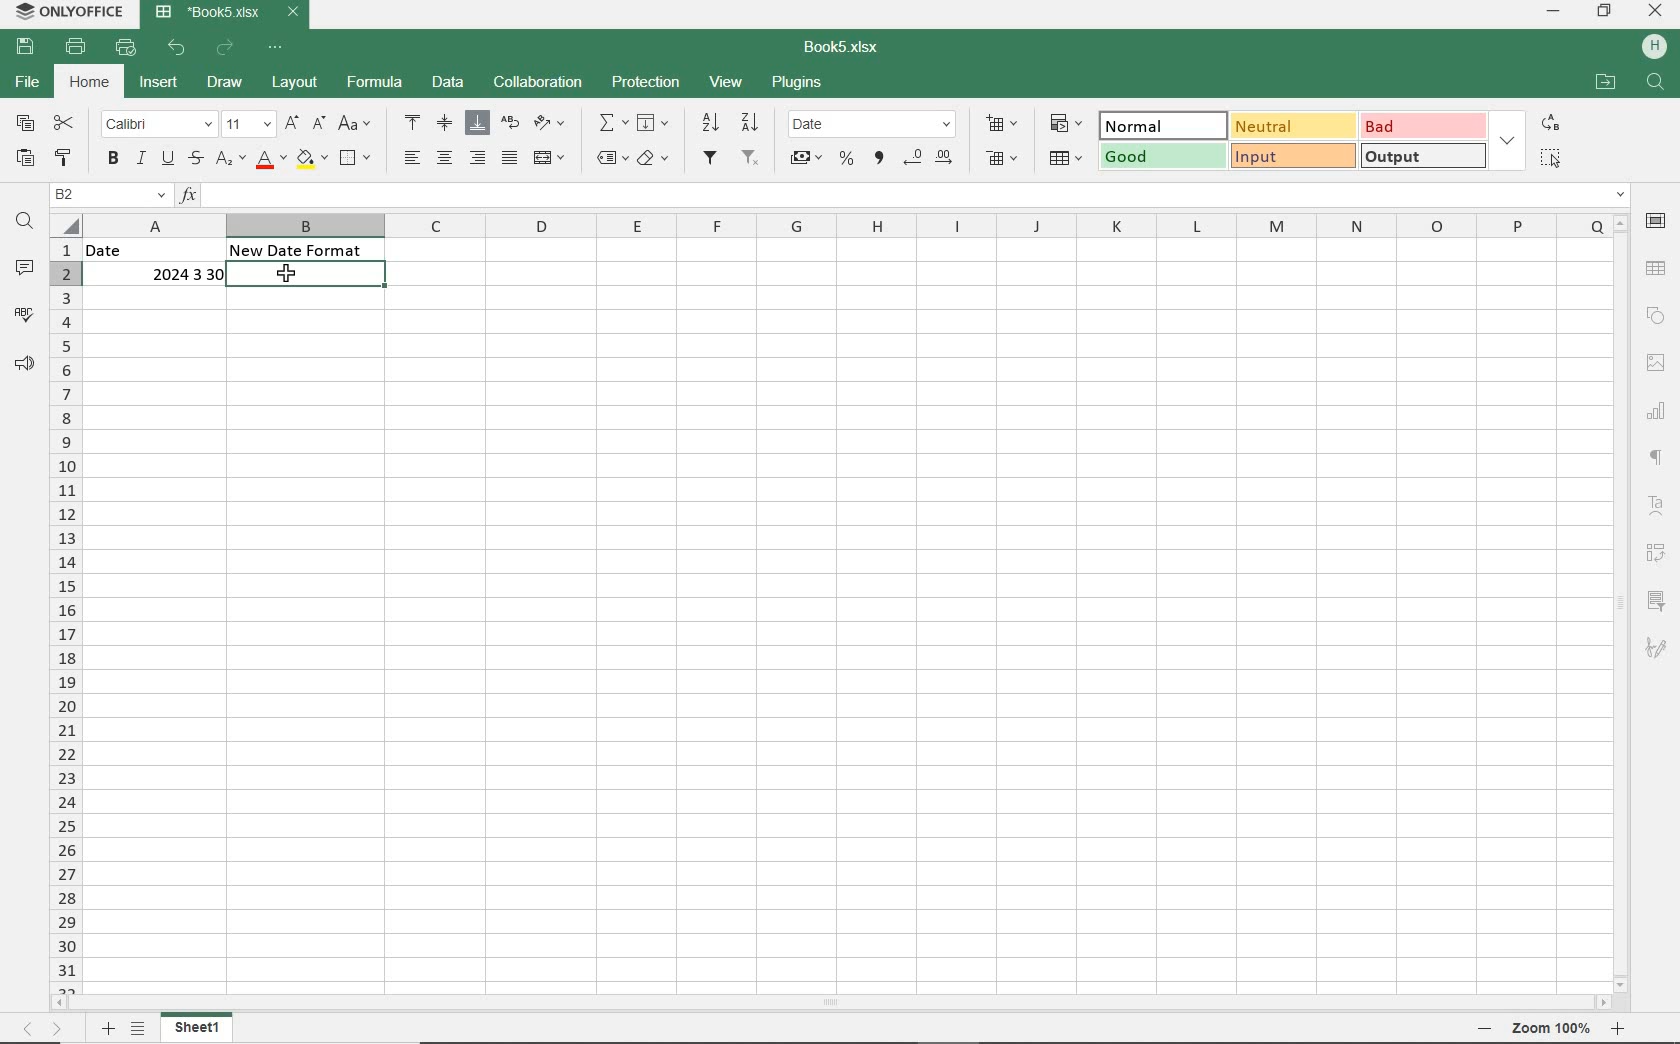 This screenshot has height=1044, width=1680. Describe the element at coordinates (445, 159) in the screenshot. I see `ALIGN CENTER` at that location.